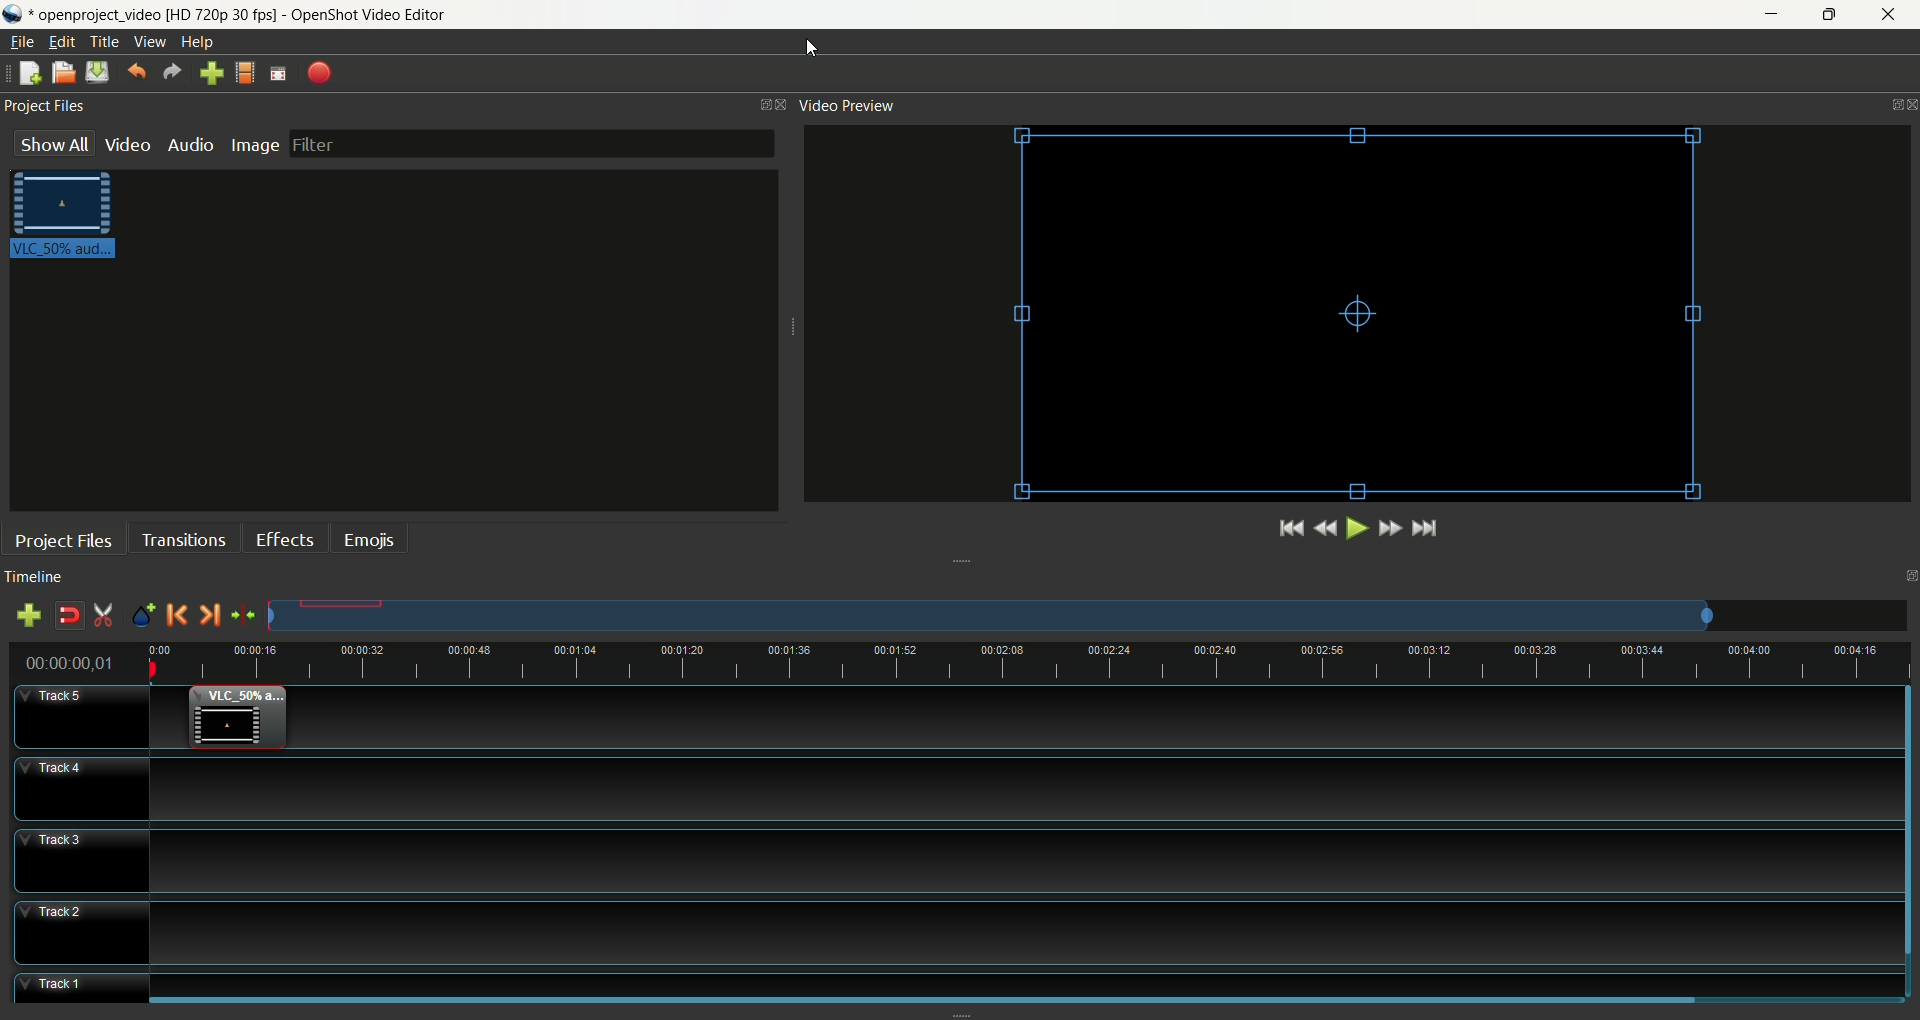 The height and width of the screenshot is (1020, 1920). I want to click on open project, so click(63, 73).